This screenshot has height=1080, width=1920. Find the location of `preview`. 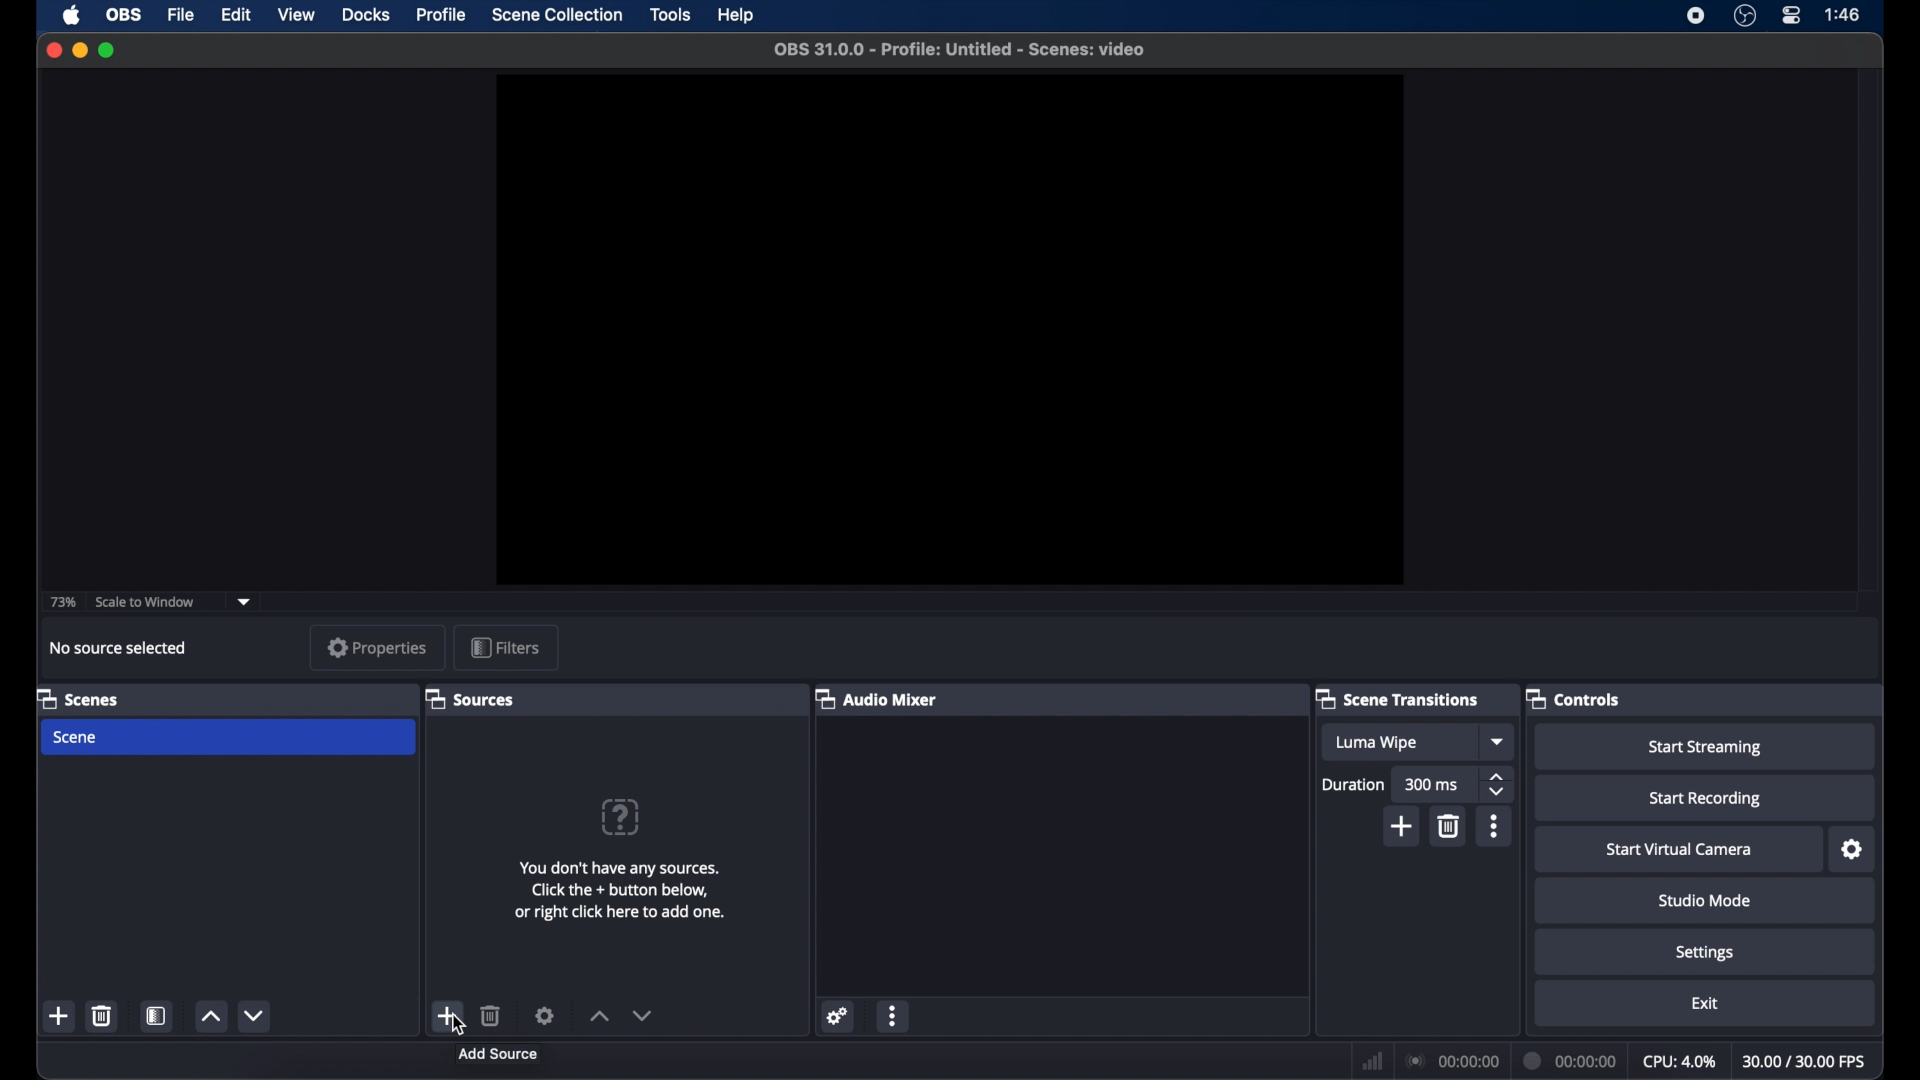

preview is located at coordinates (953, 330).